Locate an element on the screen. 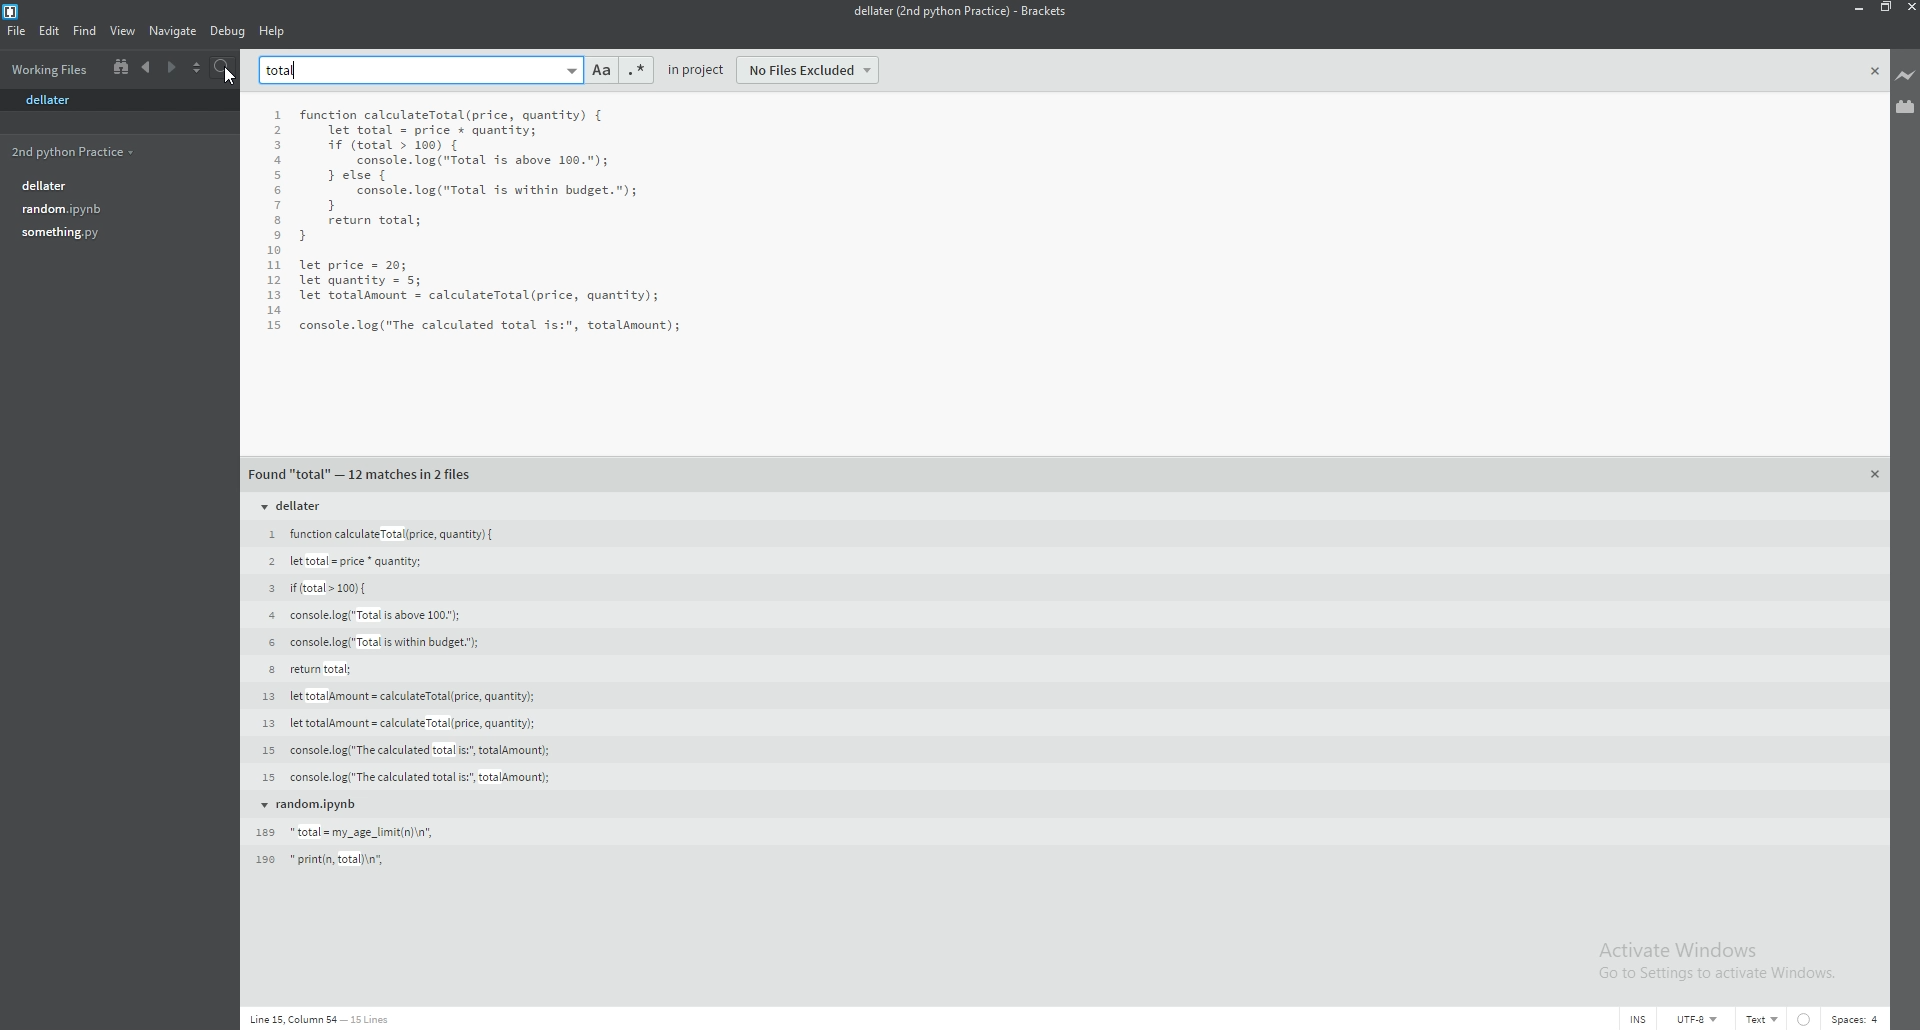 This screenshot has height=1030, width=1920. dropdown is located at coordinates (570, 70).